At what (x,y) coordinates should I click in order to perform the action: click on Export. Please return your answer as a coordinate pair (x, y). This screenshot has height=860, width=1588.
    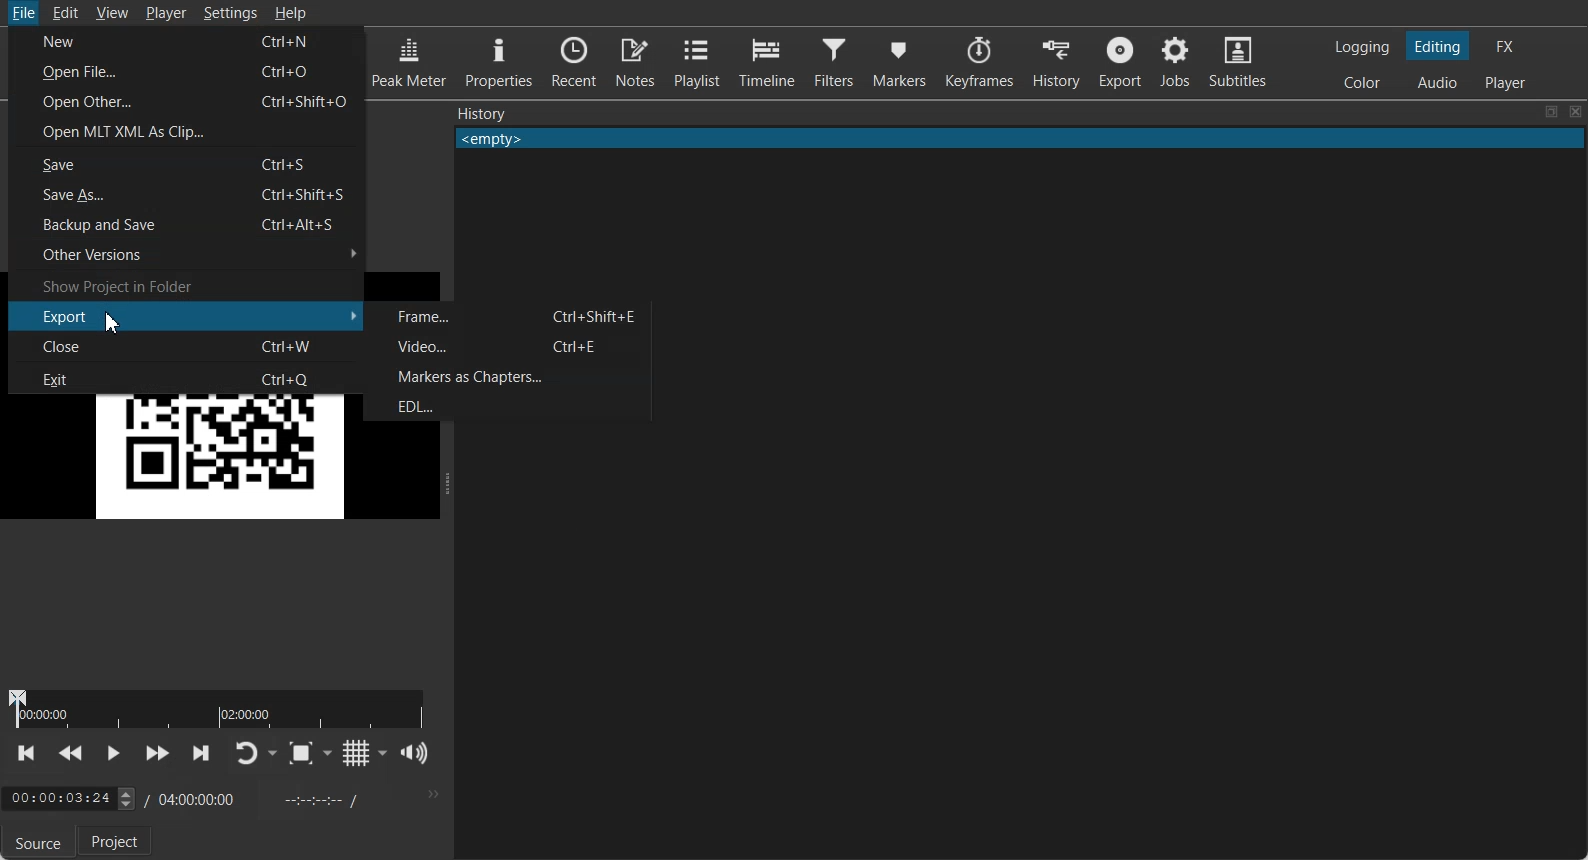
    Looking at the image, I should click on (1119, 61).